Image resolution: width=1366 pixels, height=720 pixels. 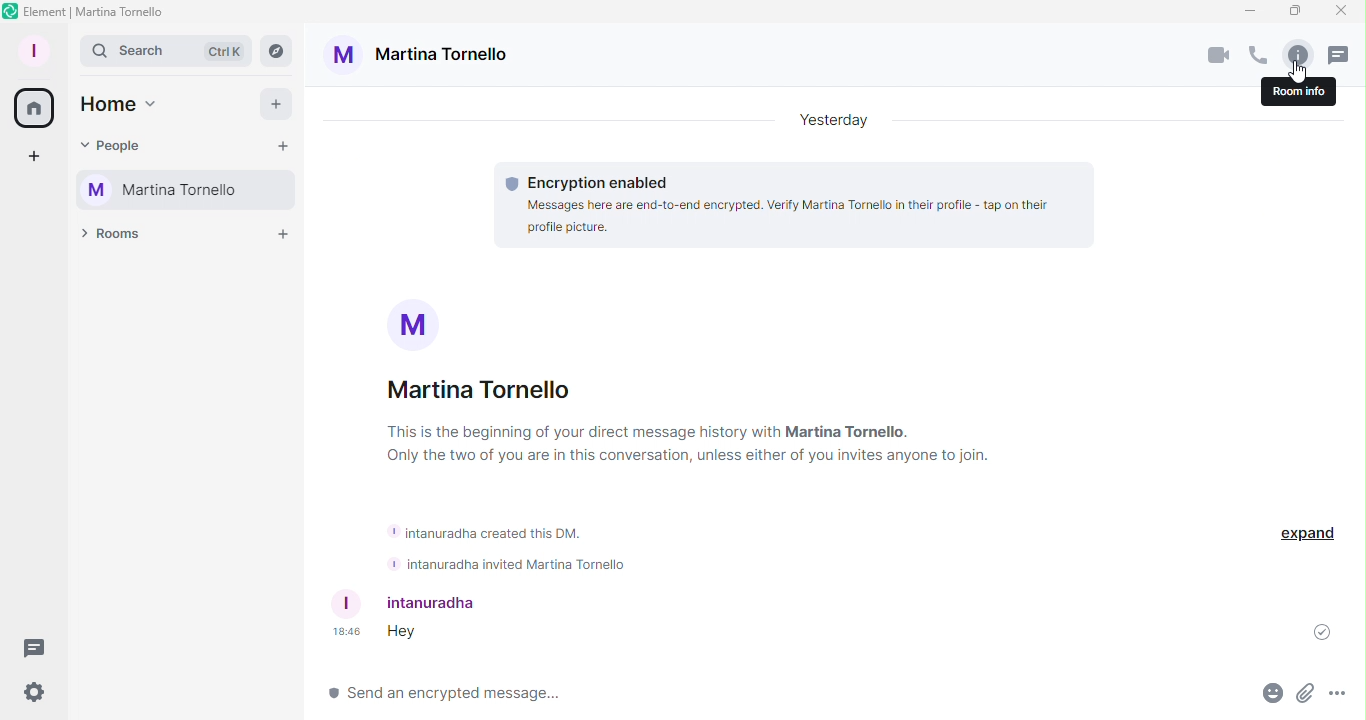 I want to click on messeges here are end-to-end encrypted. Verify Martina Tornello in their profile- tap in their profile picture, so click(x=800, y=217).